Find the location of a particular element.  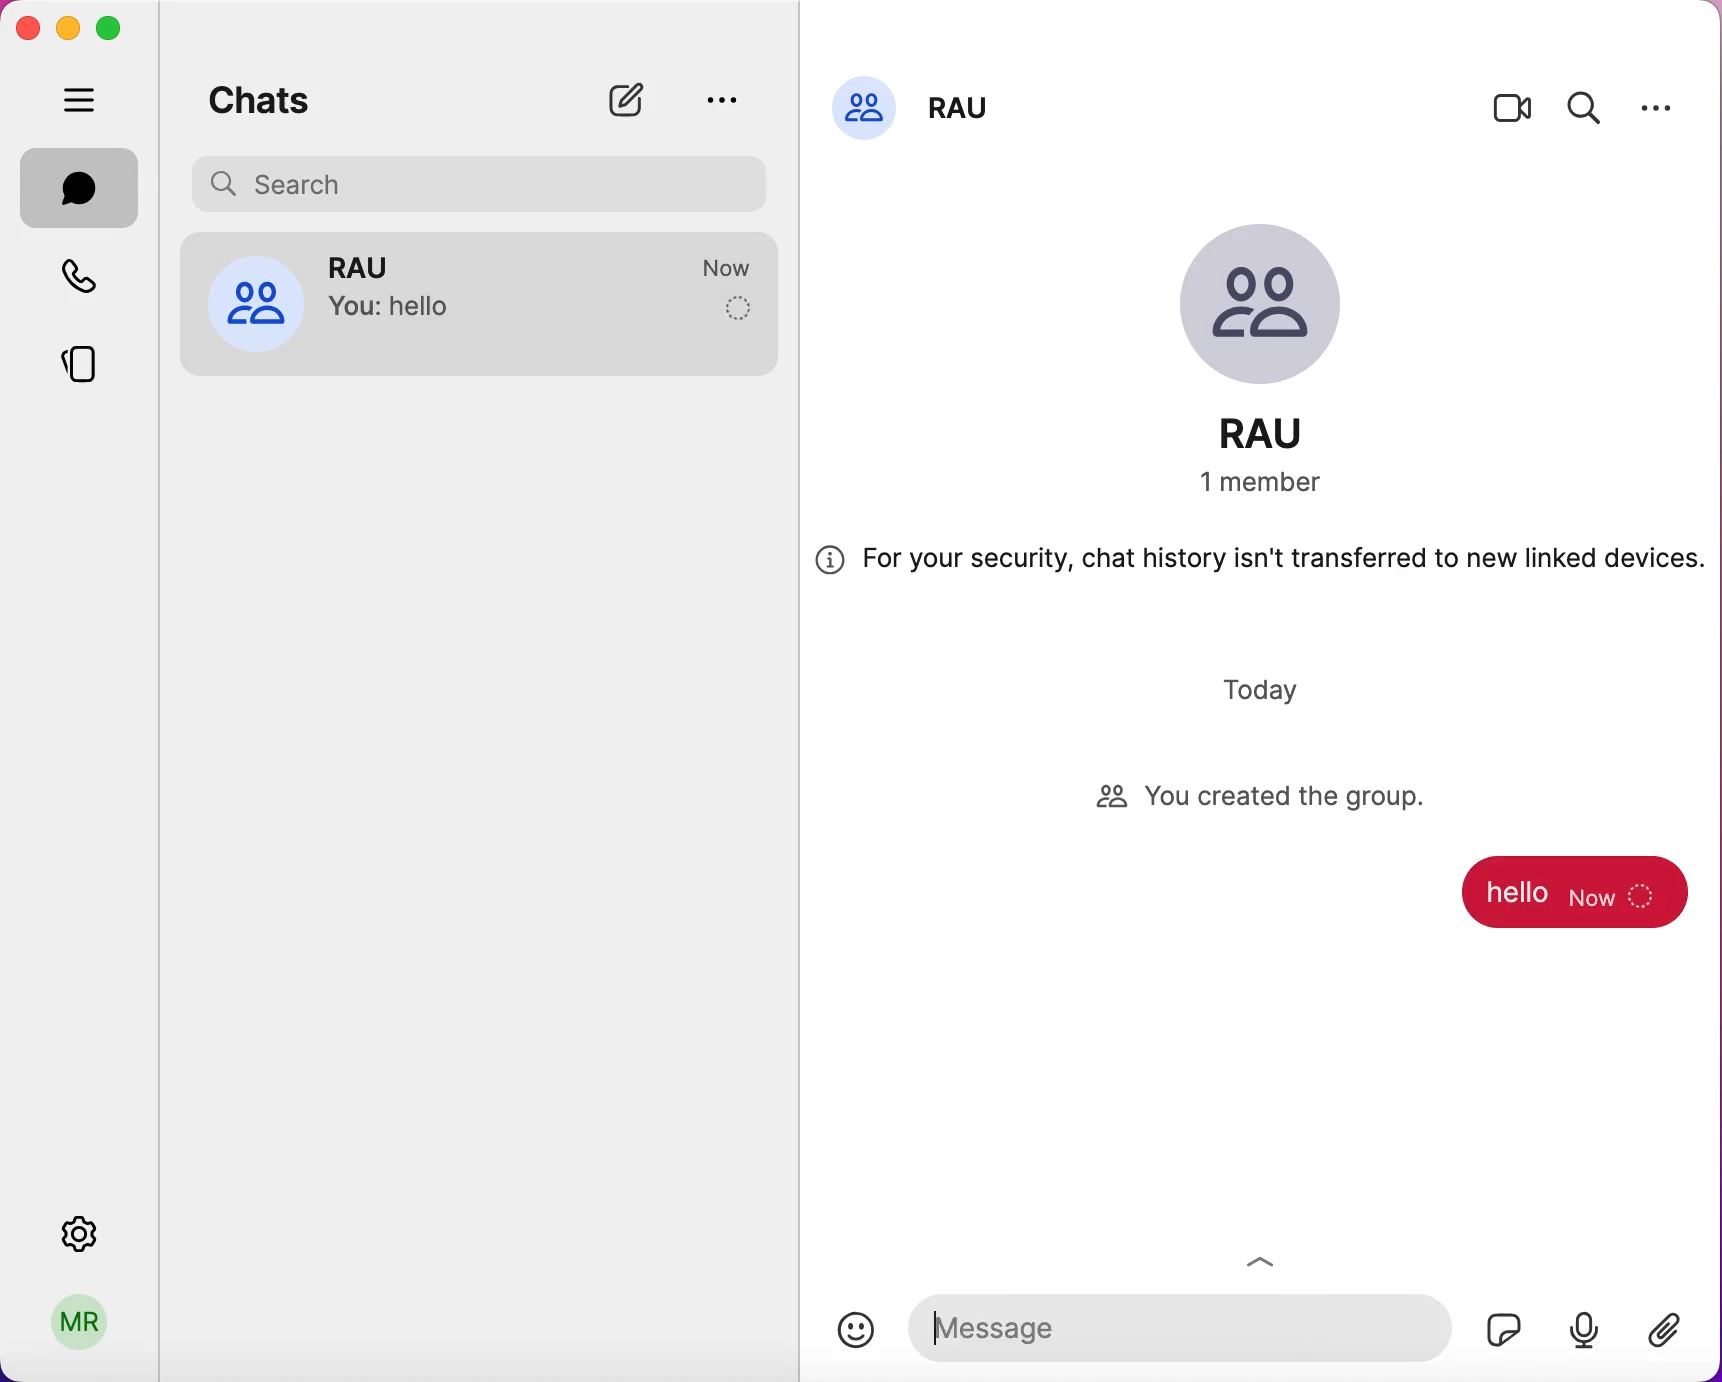

video call is located at coordinates (1513, 113).